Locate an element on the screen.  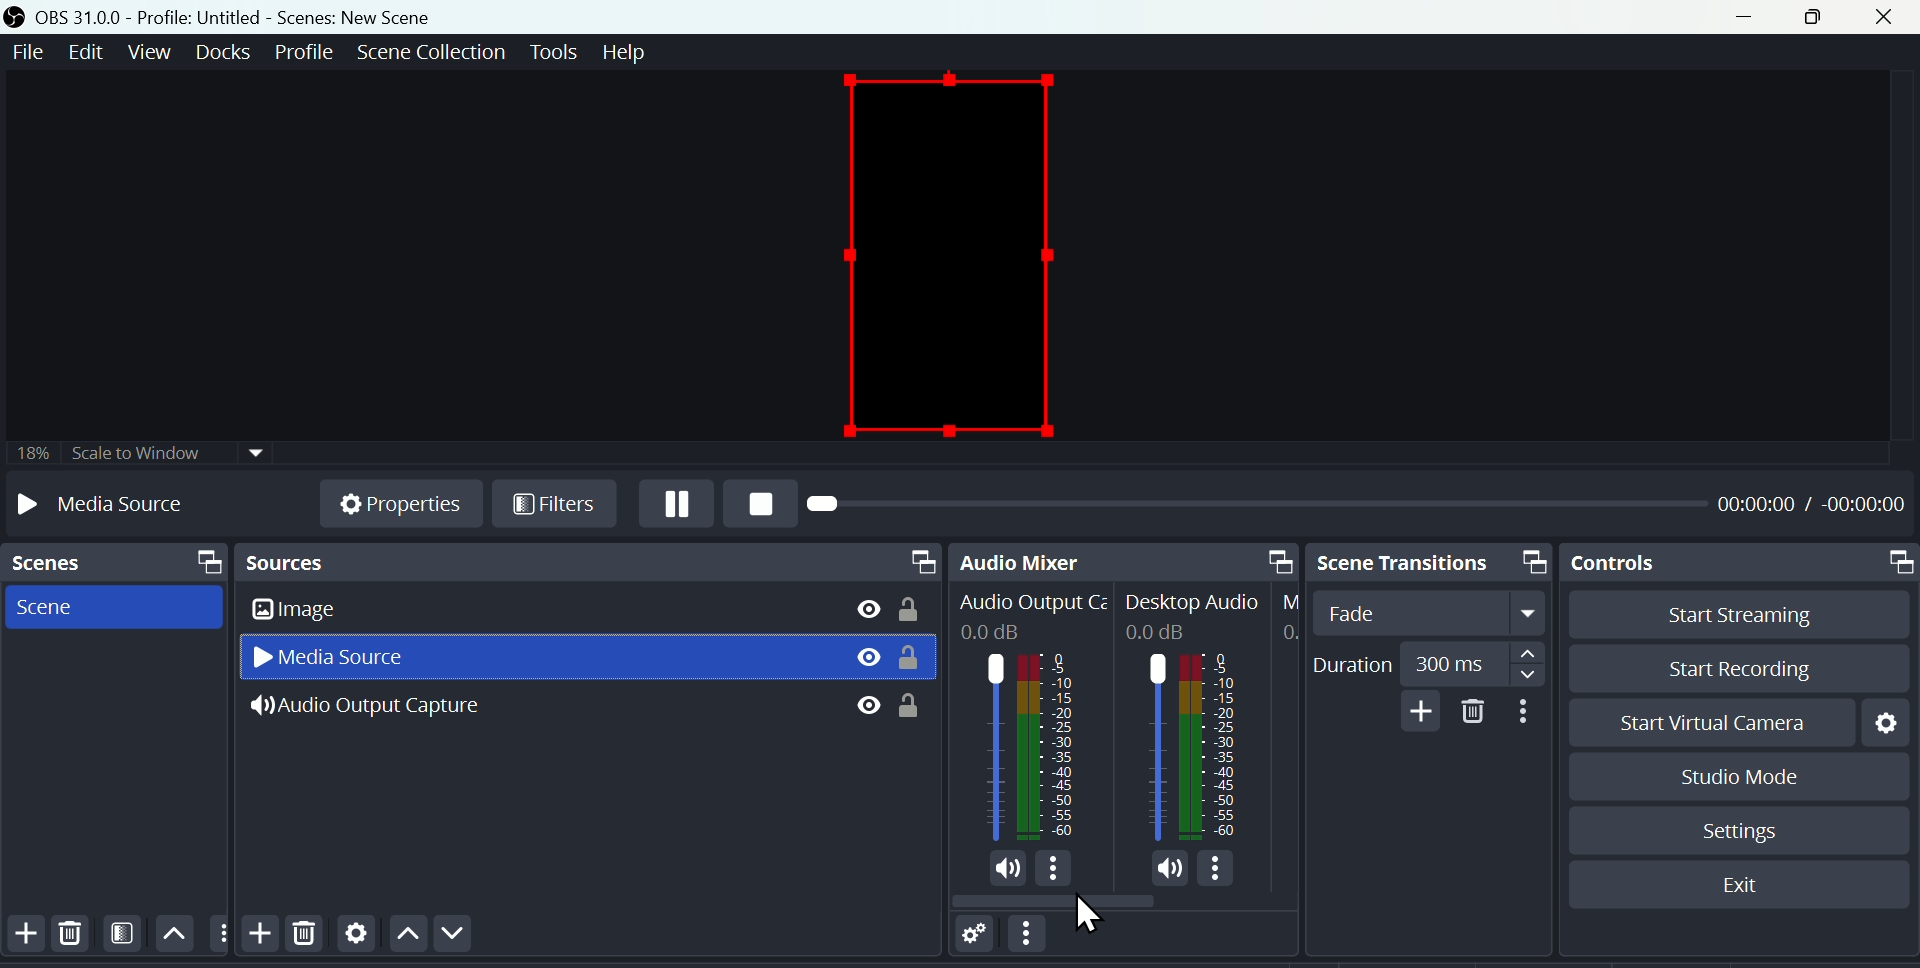
end time is located at coordinates (1871, 503).